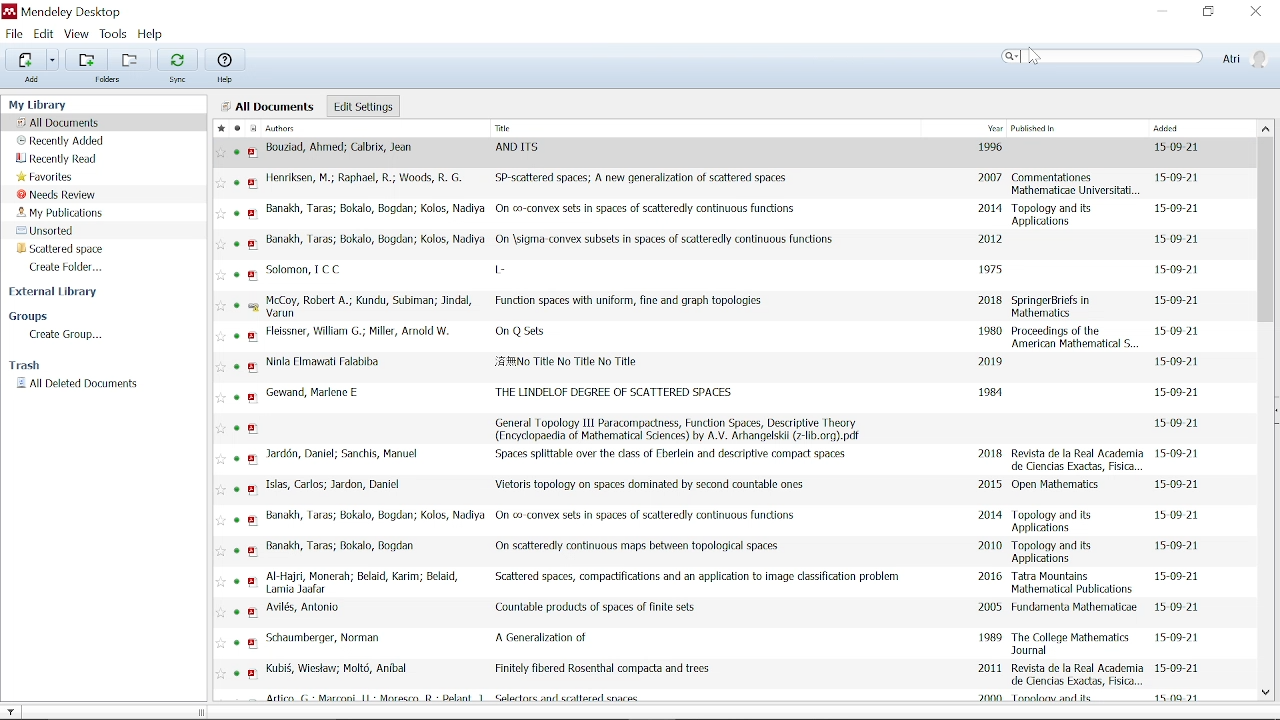 This screenshot has width=1280, height=720. What do you see at coordinates (728, 213) in the screenshot?
I see `‘Banakh, Taras; Bokalo, Bogdan; Kolos, Nadiya On co-convex sets in spaces of scatteredly continuous functions. 2014 Topology and its applications 15-09-21` at bounding box center [728, 213].